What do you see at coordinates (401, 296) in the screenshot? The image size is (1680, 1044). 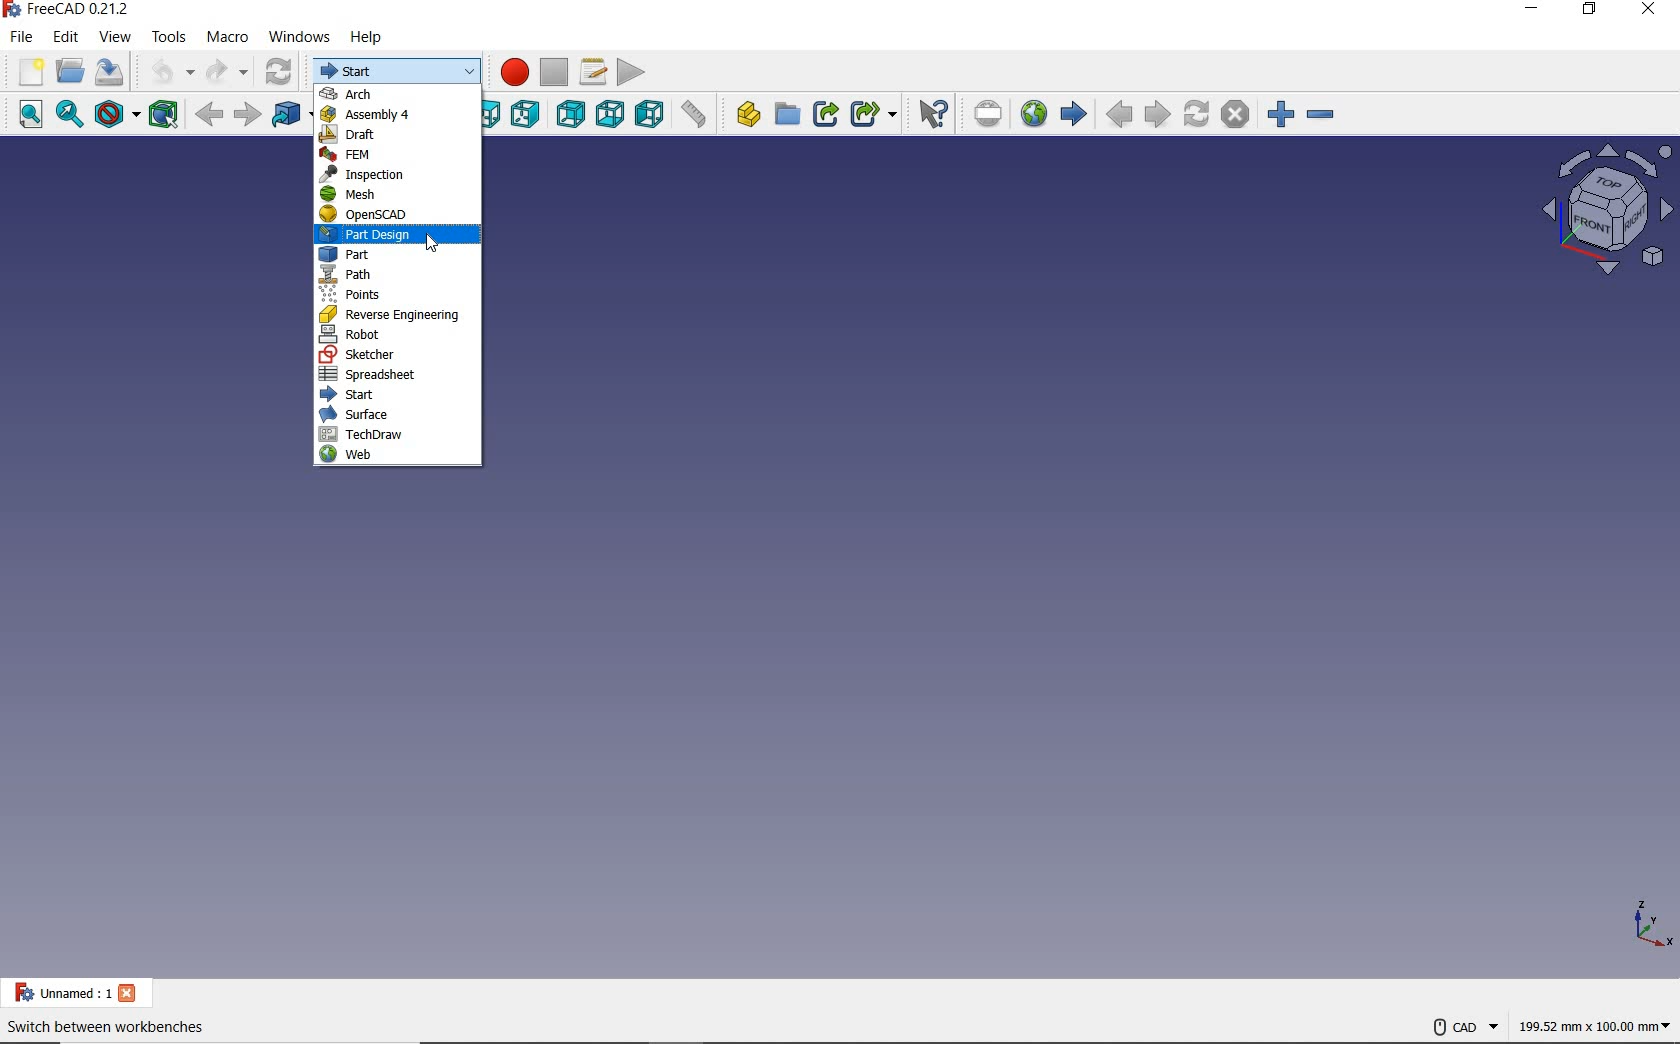 I see `POINTS` at bounding box center [401, 296].